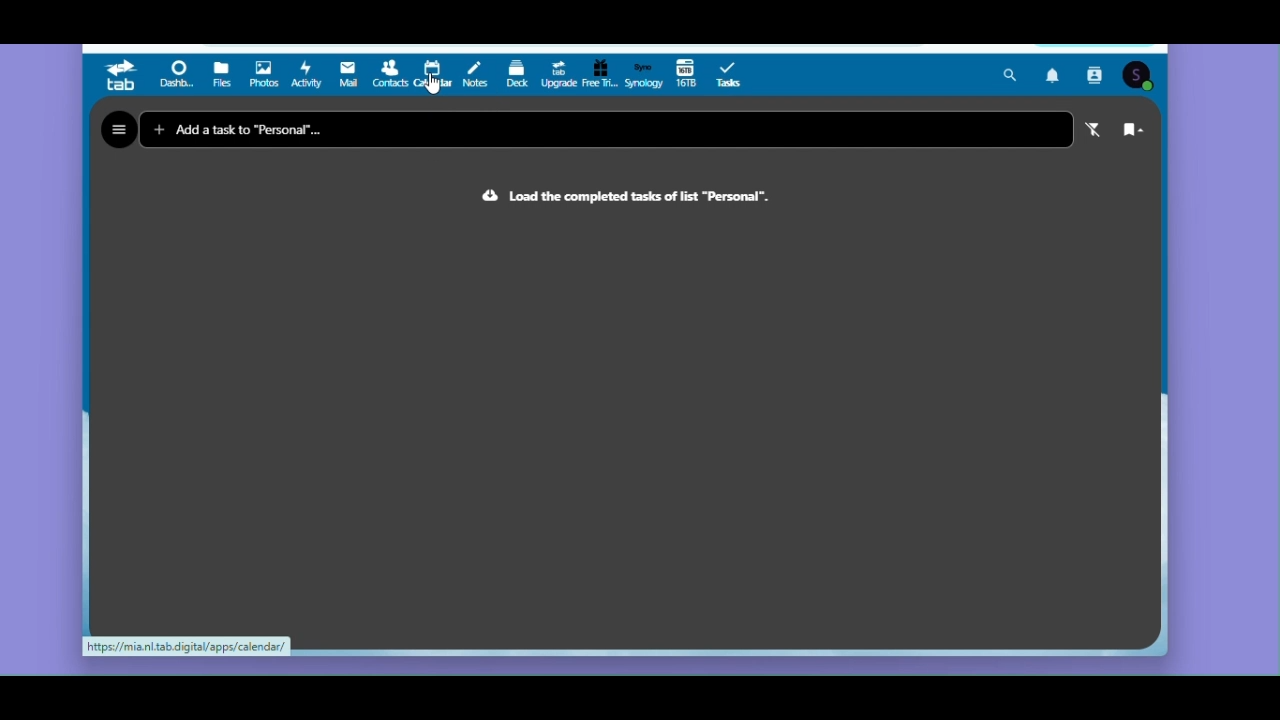 Image resolution: width=1280 pixels, height=720 pixels. Describe the element at coordinates (557, 74) in the screenshot. I see `Upgrade` at that location.